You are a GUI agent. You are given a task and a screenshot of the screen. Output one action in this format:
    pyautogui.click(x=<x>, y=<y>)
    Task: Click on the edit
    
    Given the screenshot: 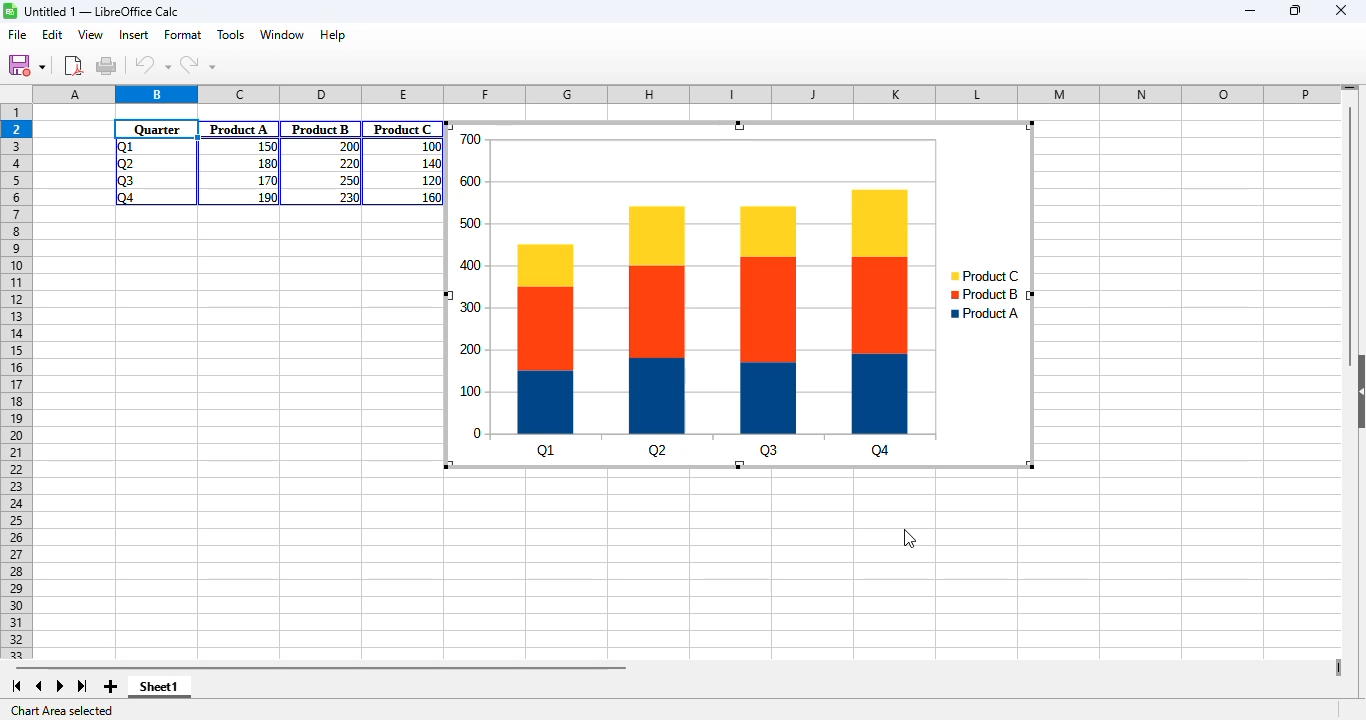 What is the action you would take?
    pyautogui.click(x=52, y=34)
    